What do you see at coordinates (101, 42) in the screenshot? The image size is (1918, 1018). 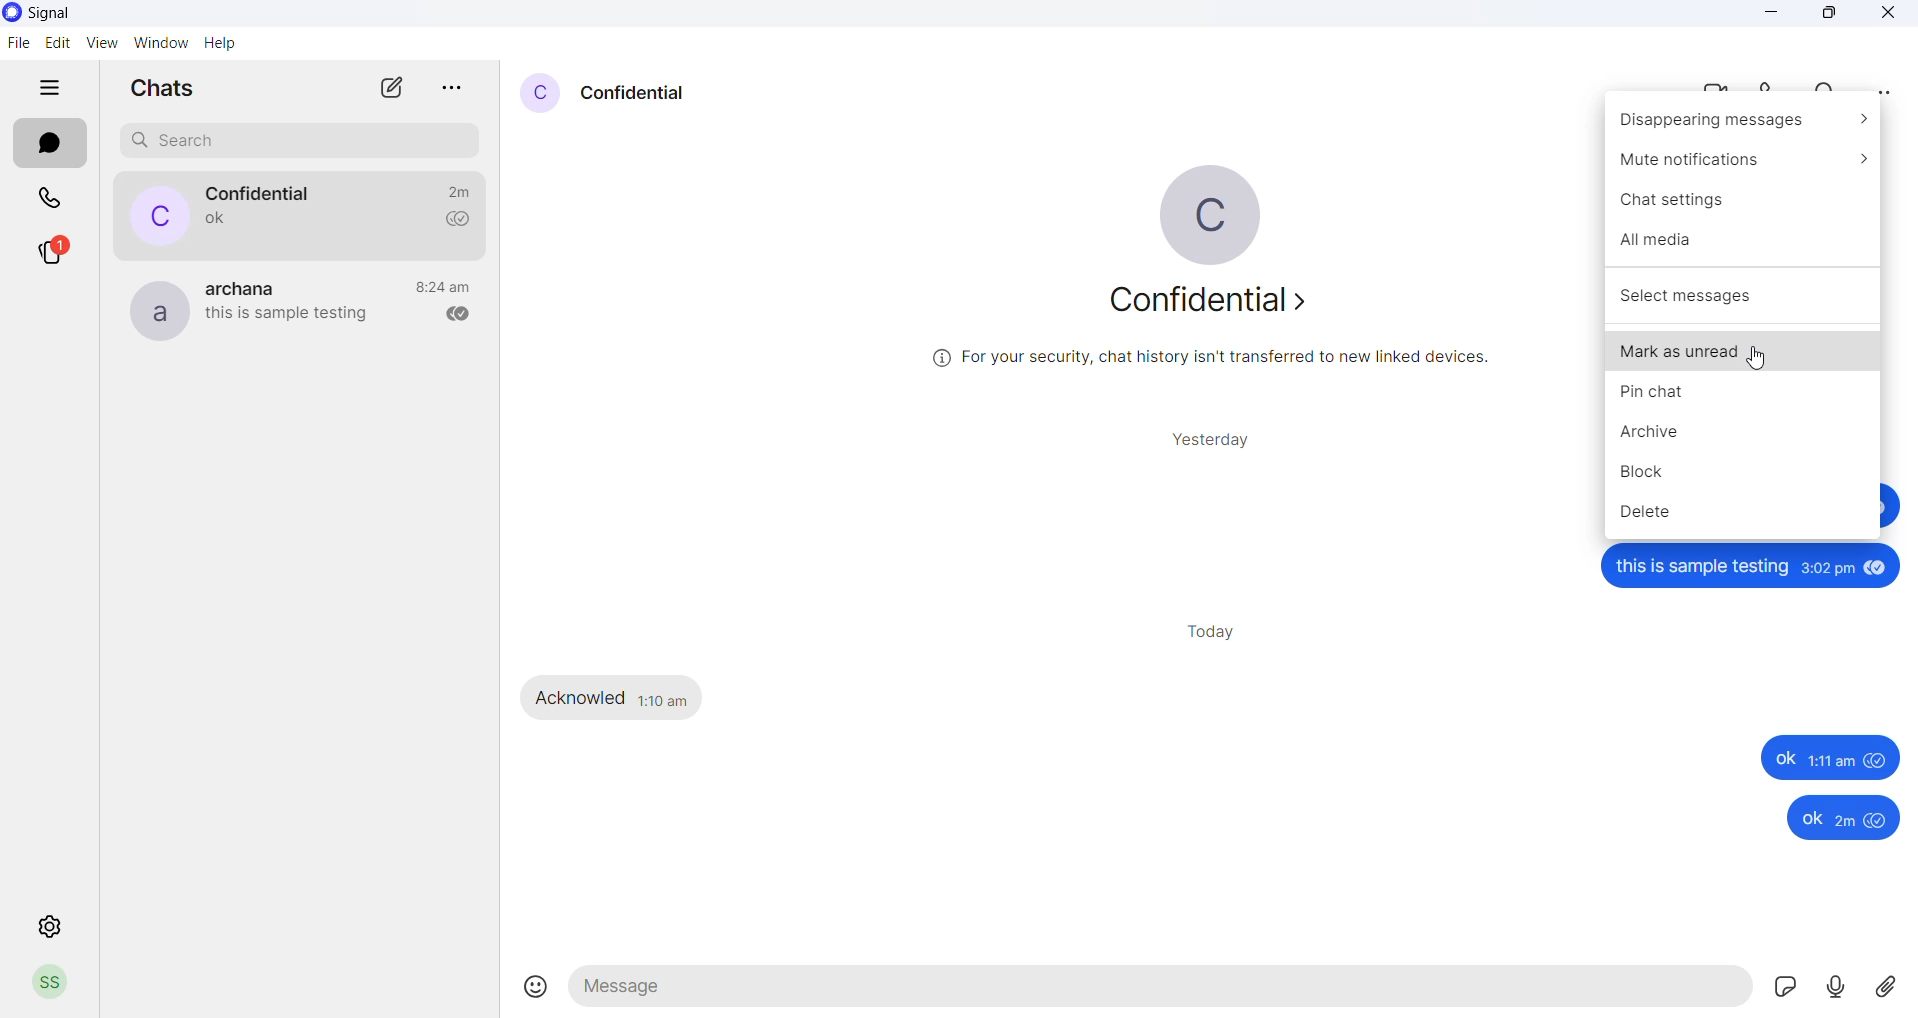 I see `view` at bounding box center [101, 42].